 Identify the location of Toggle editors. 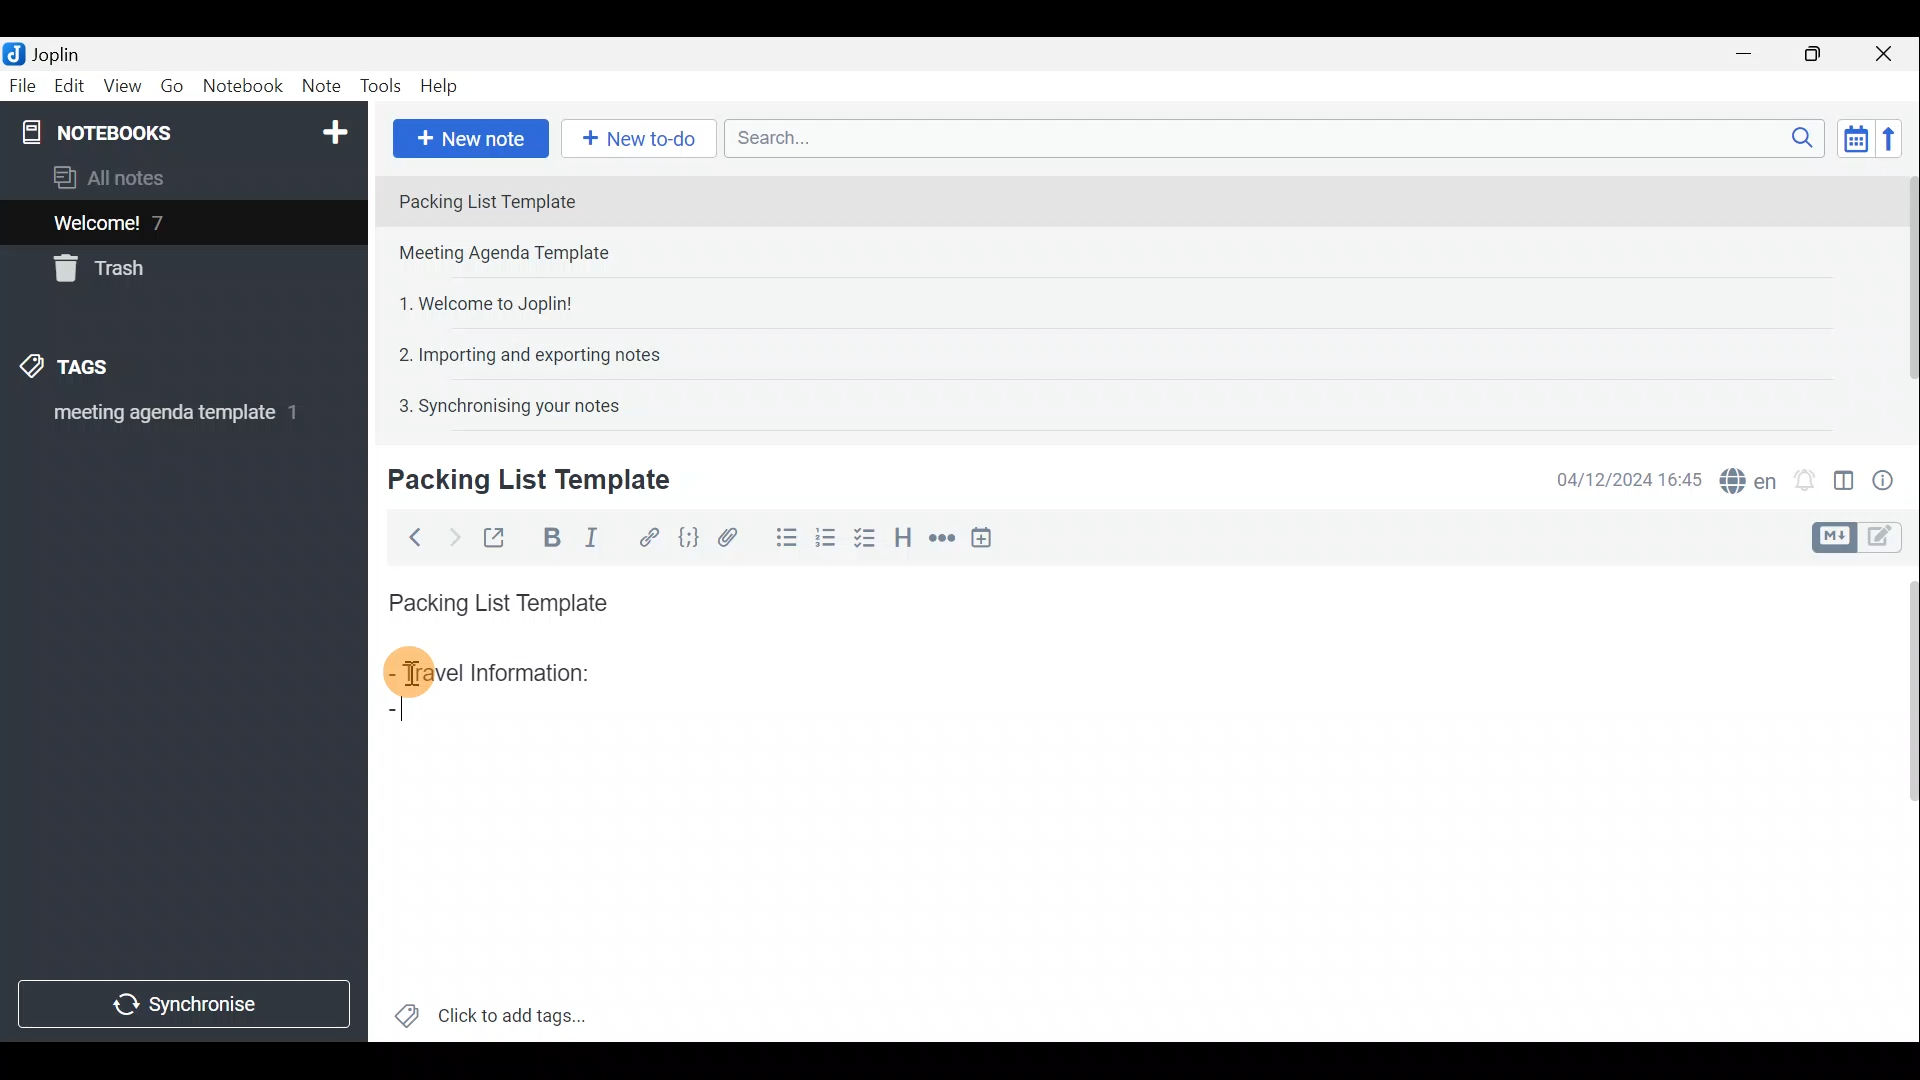
(1890, 539).